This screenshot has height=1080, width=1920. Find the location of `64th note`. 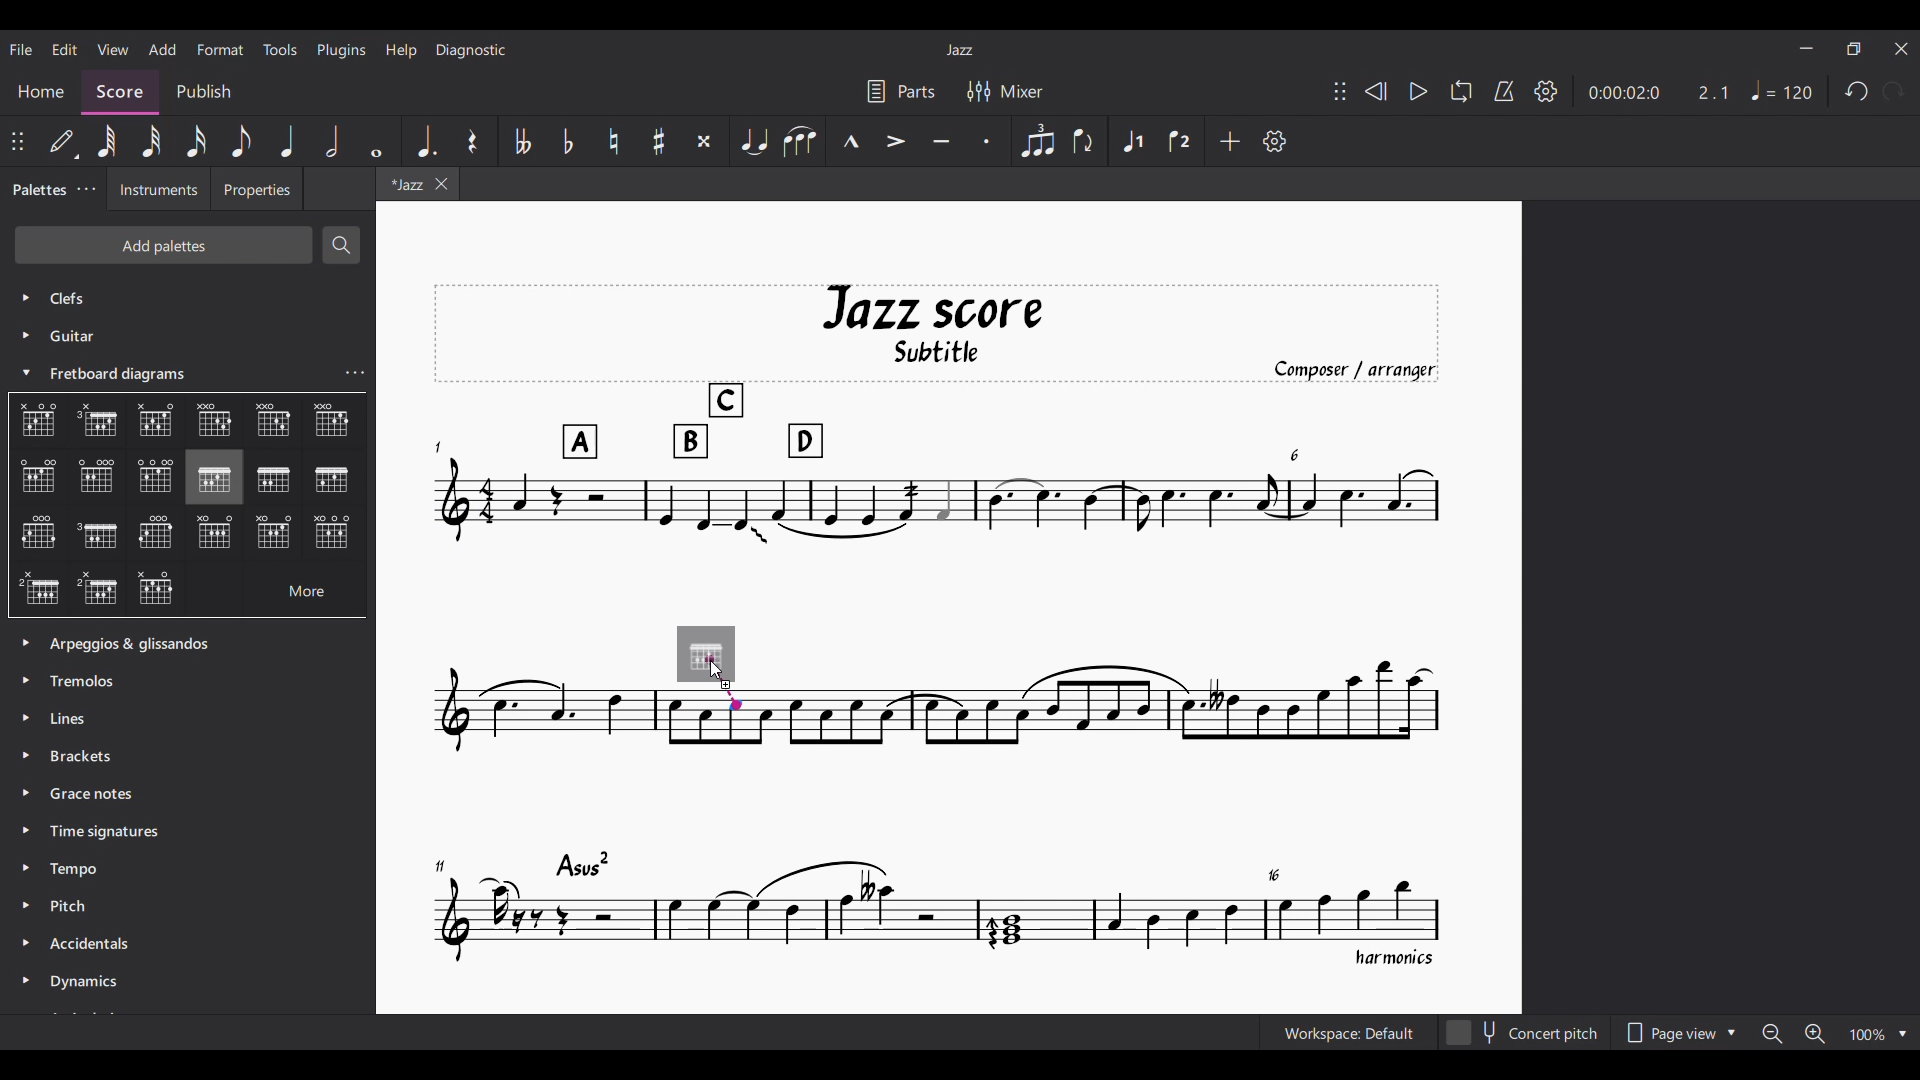

64th note is located at coordinates (106, 140).